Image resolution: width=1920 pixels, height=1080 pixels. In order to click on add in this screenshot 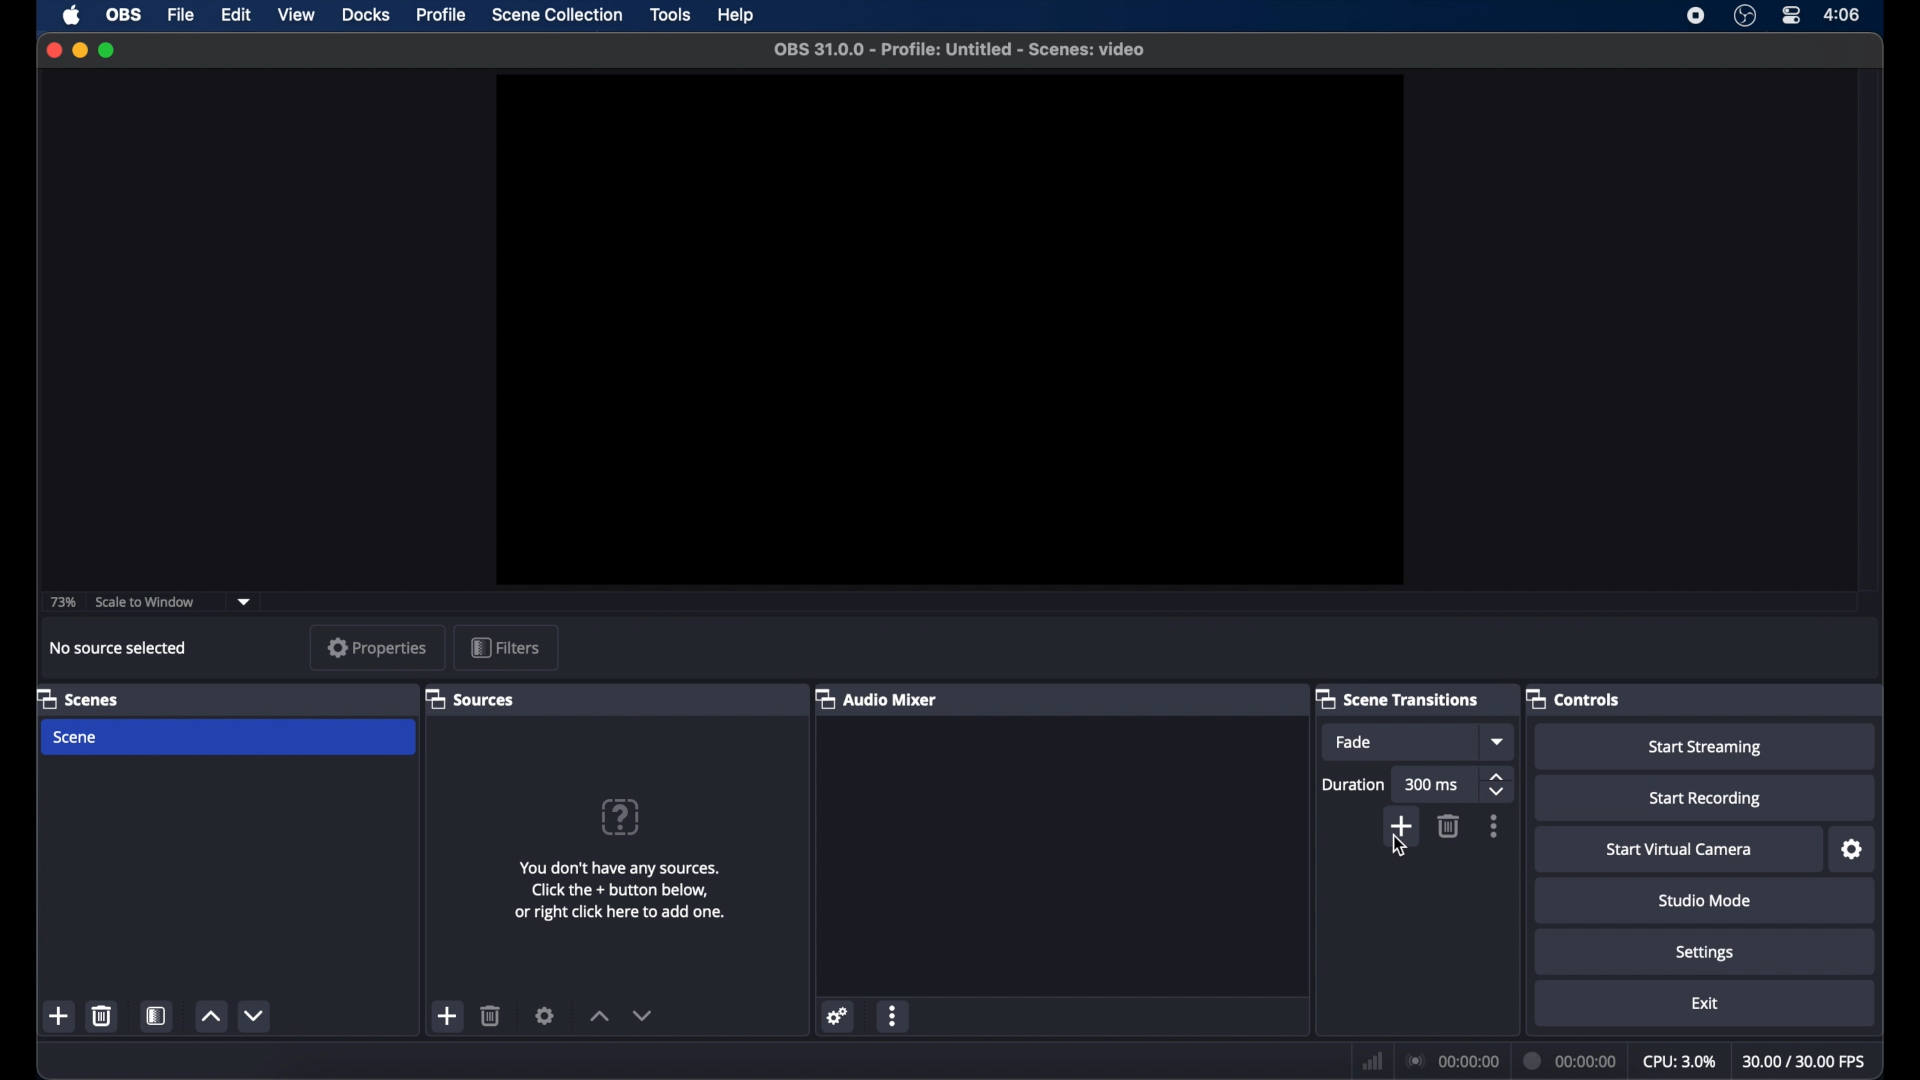, I will do `click(446, 1016)`.